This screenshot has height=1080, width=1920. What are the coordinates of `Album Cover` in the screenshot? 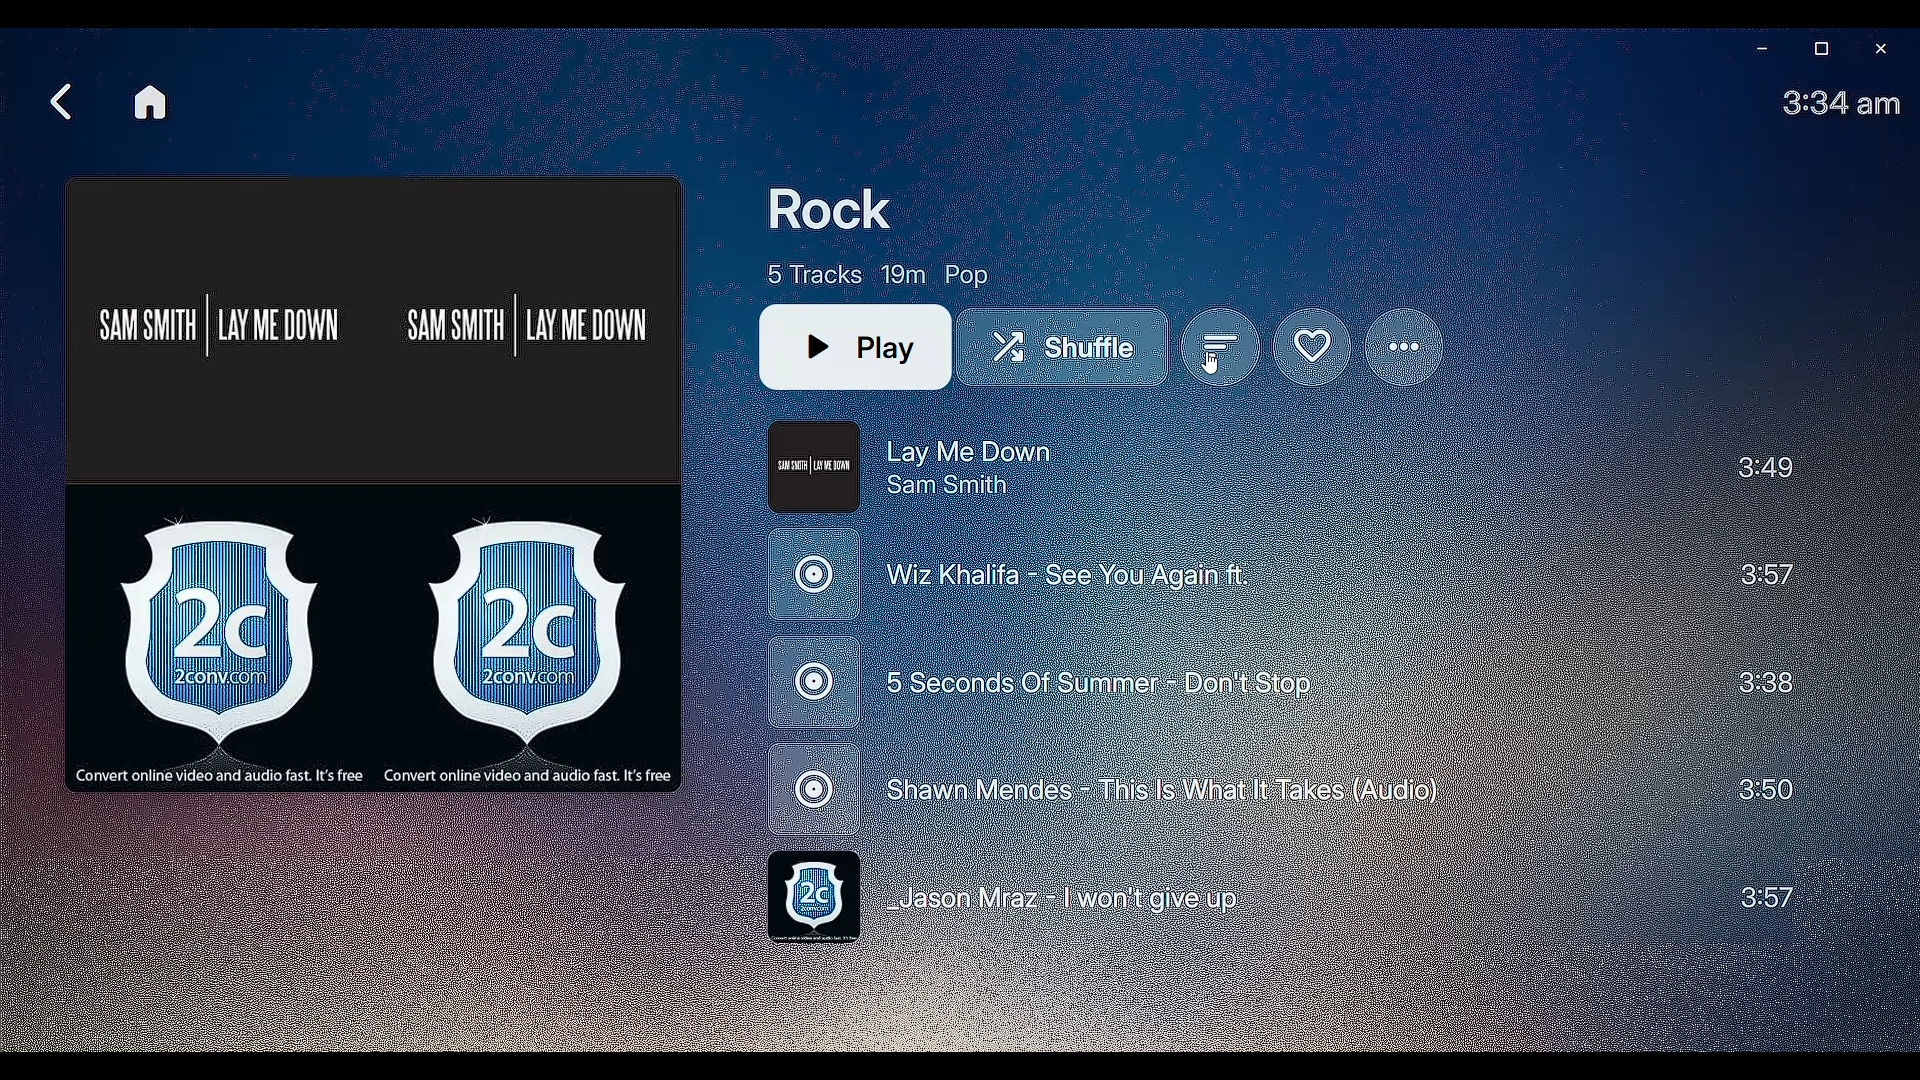 It's located at (374, 482).